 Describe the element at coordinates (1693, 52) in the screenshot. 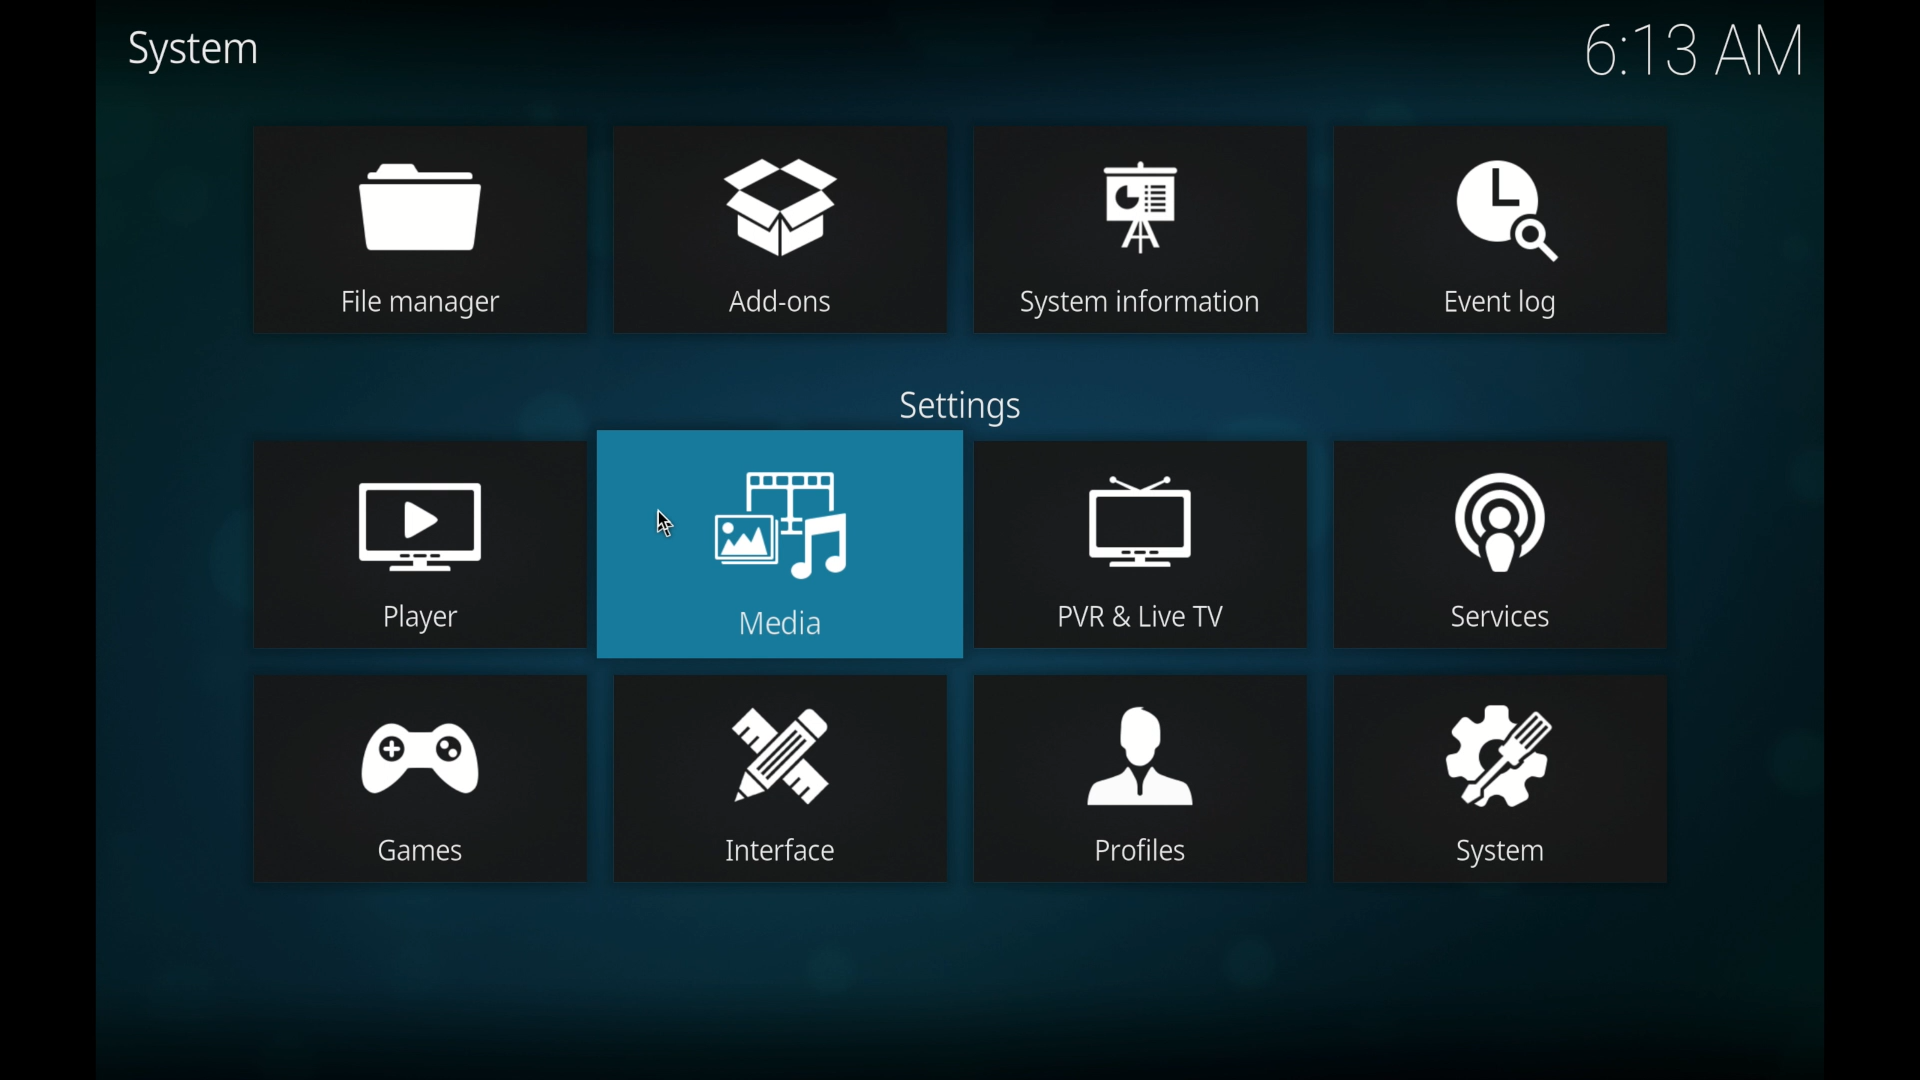

I see `time` at that location.